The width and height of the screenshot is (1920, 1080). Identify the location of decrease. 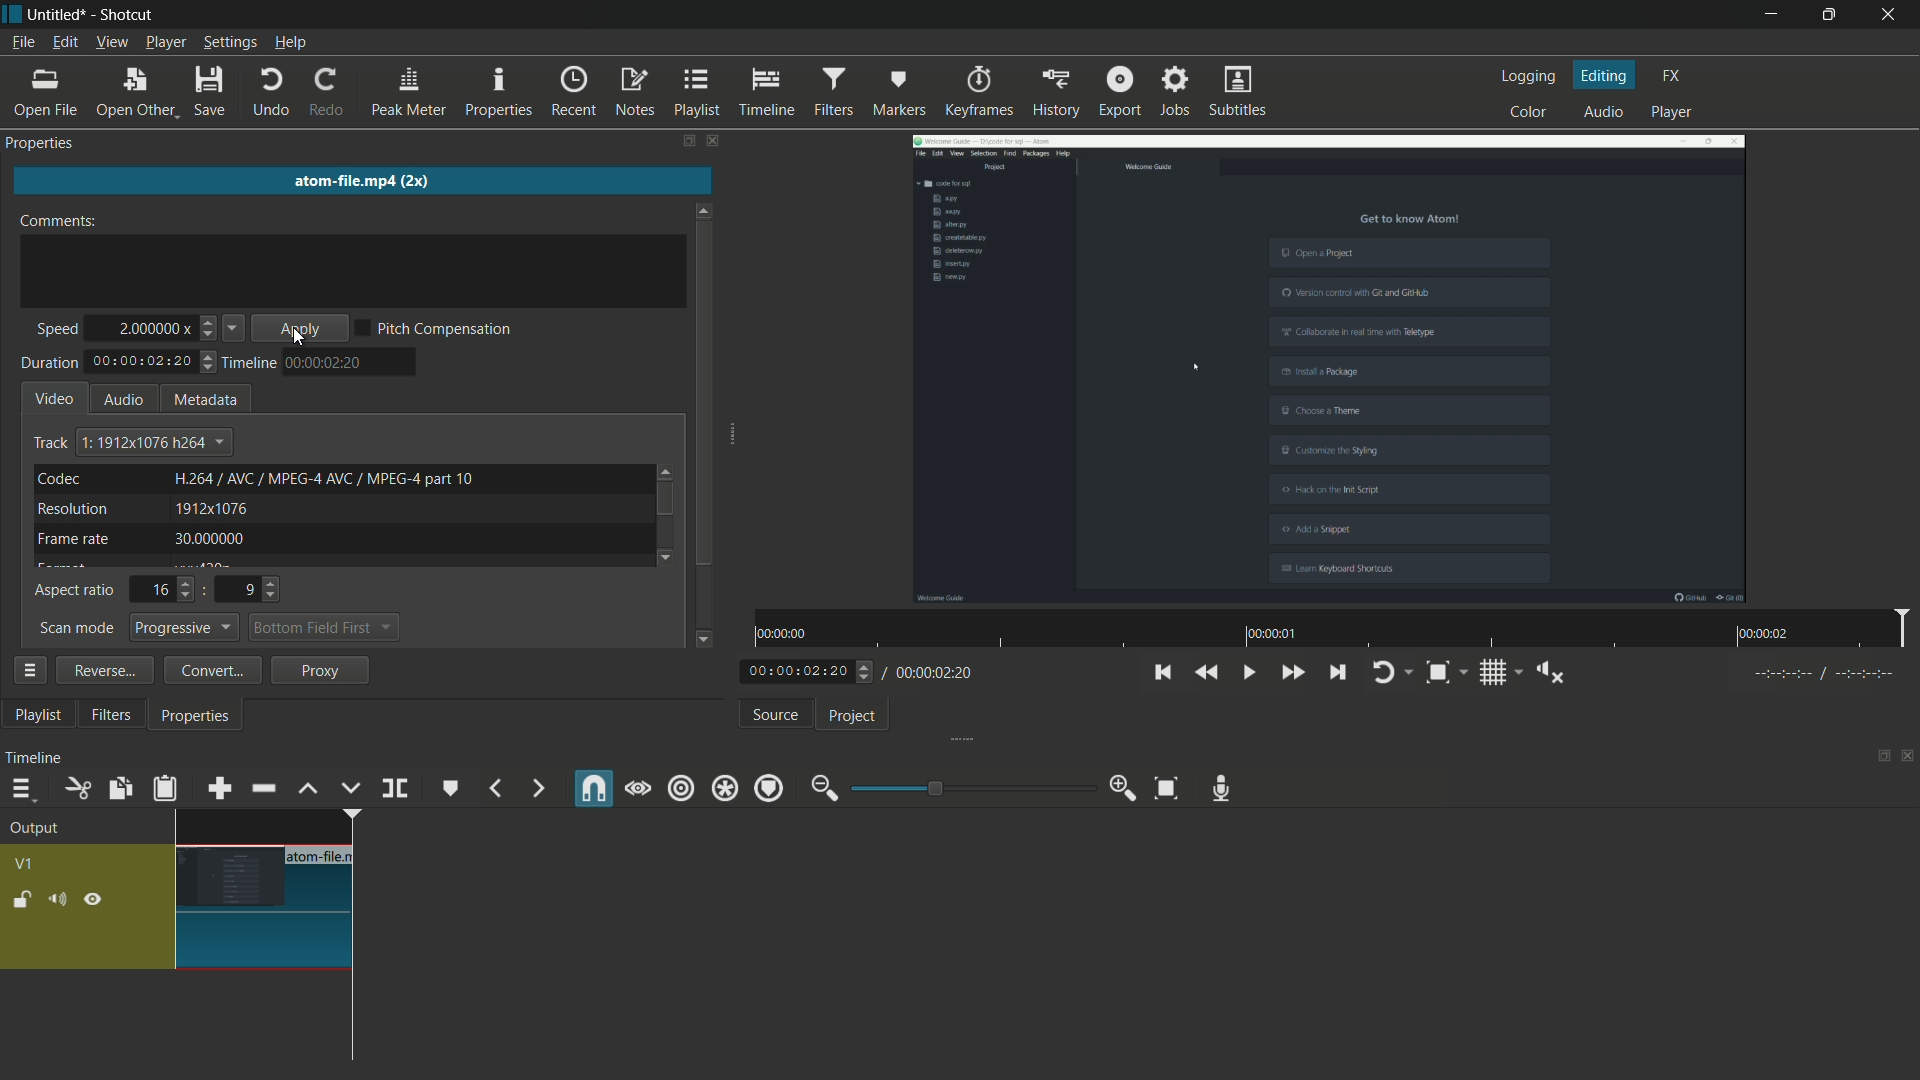
(209, 334).